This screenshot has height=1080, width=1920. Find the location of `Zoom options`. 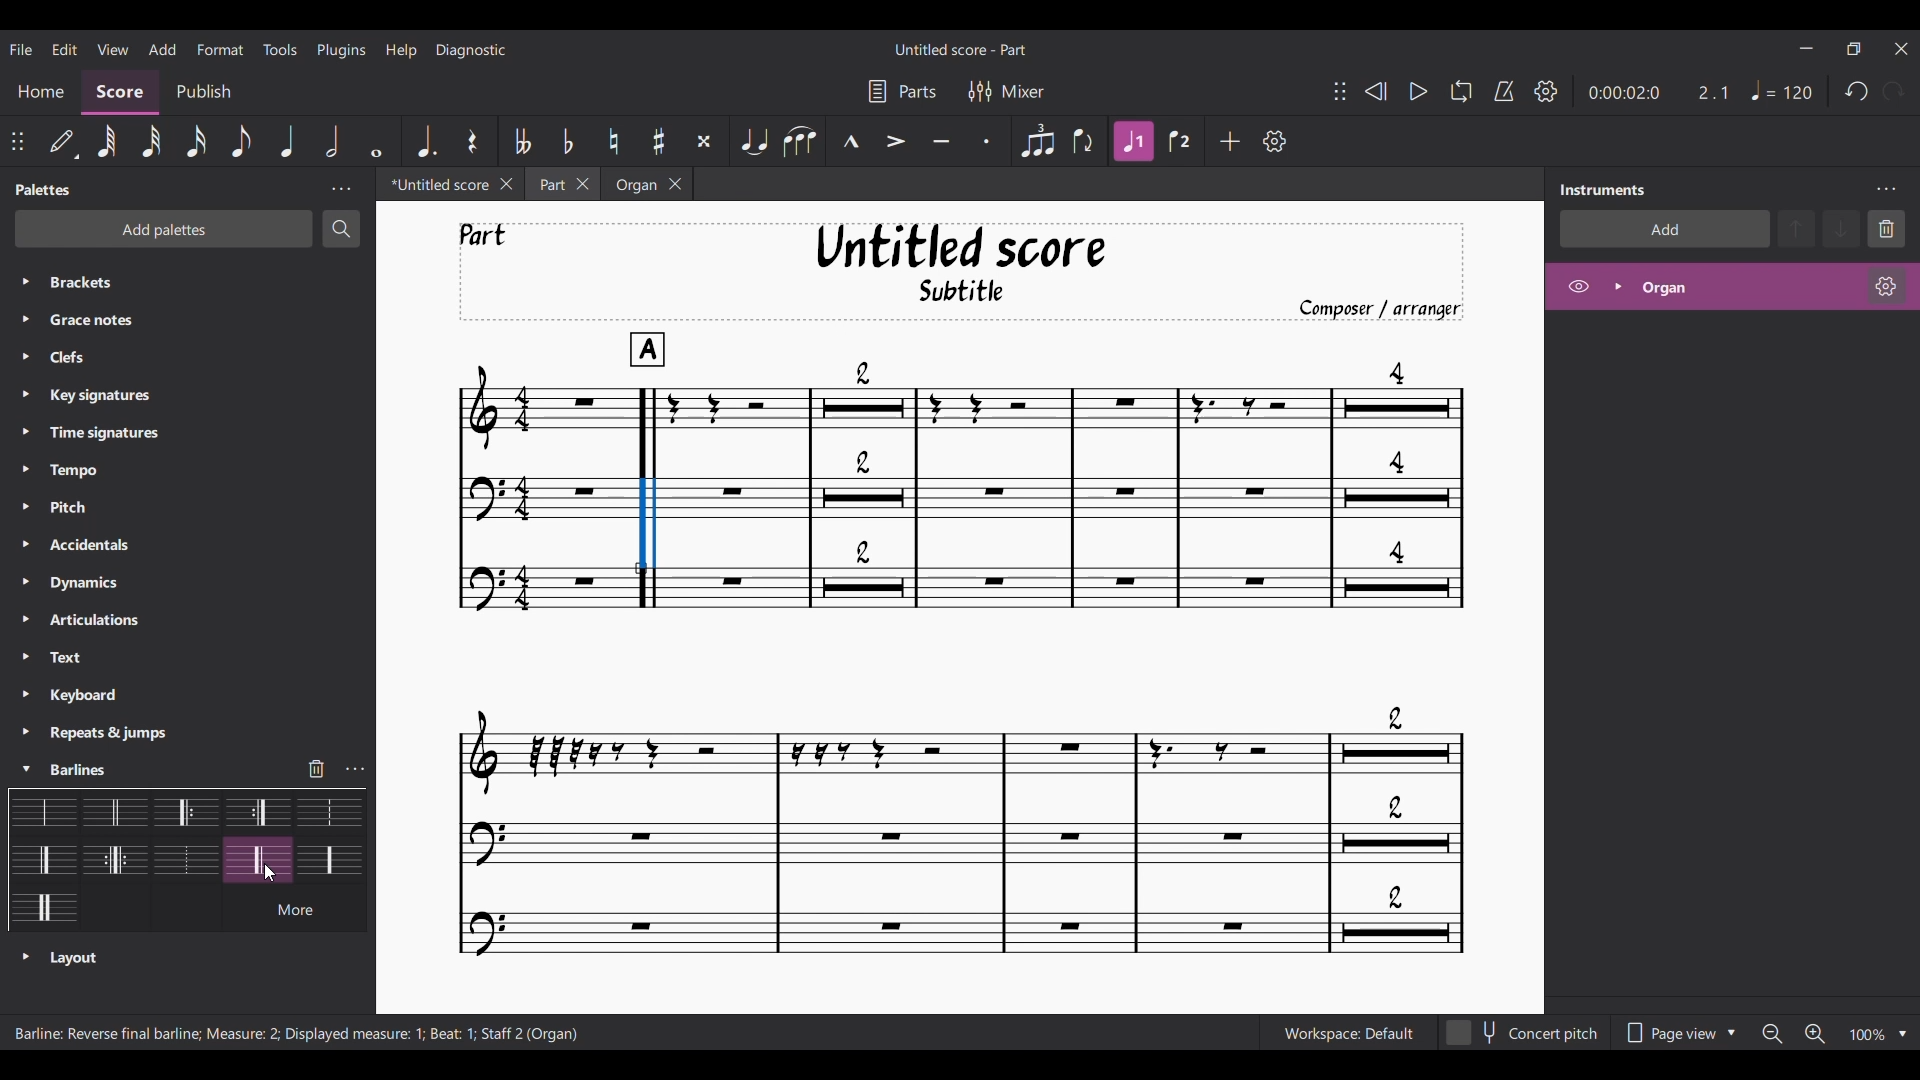

Zoom options is located at coordinates (1901, 1033).